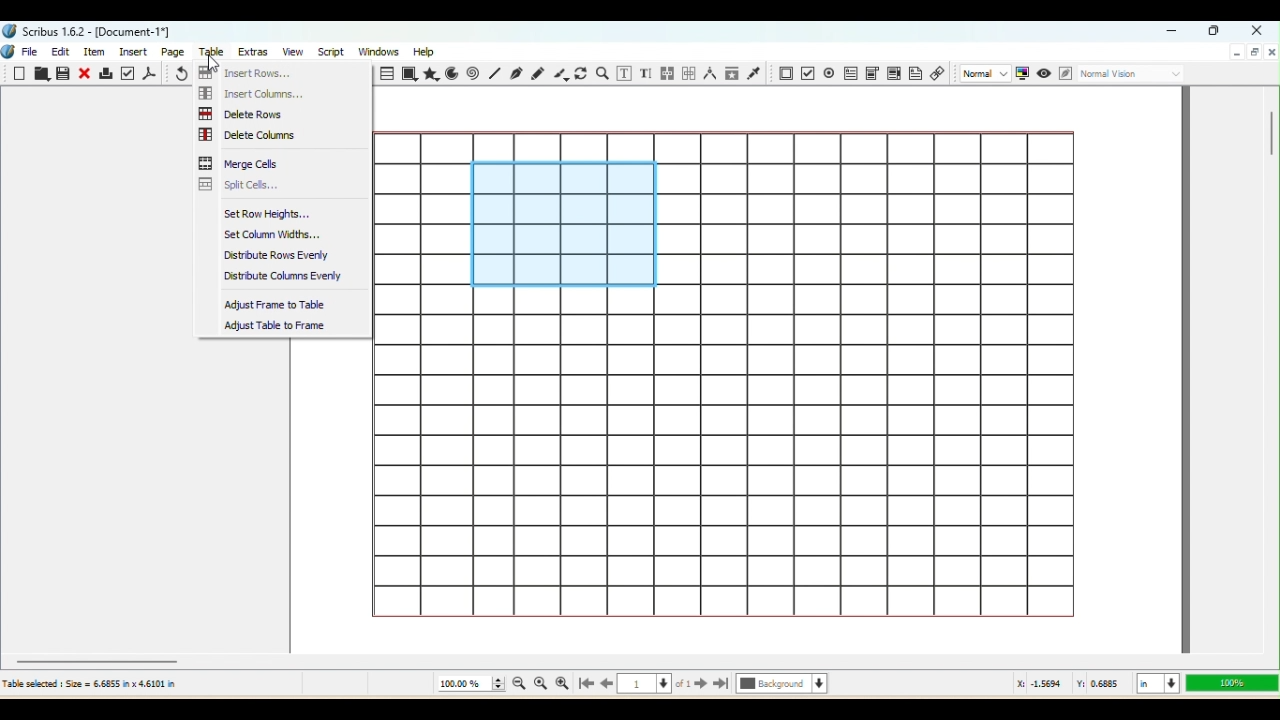 The width and height of the screenshot is (1280, 720). I want to click on PDF check button, so click(829, 72).